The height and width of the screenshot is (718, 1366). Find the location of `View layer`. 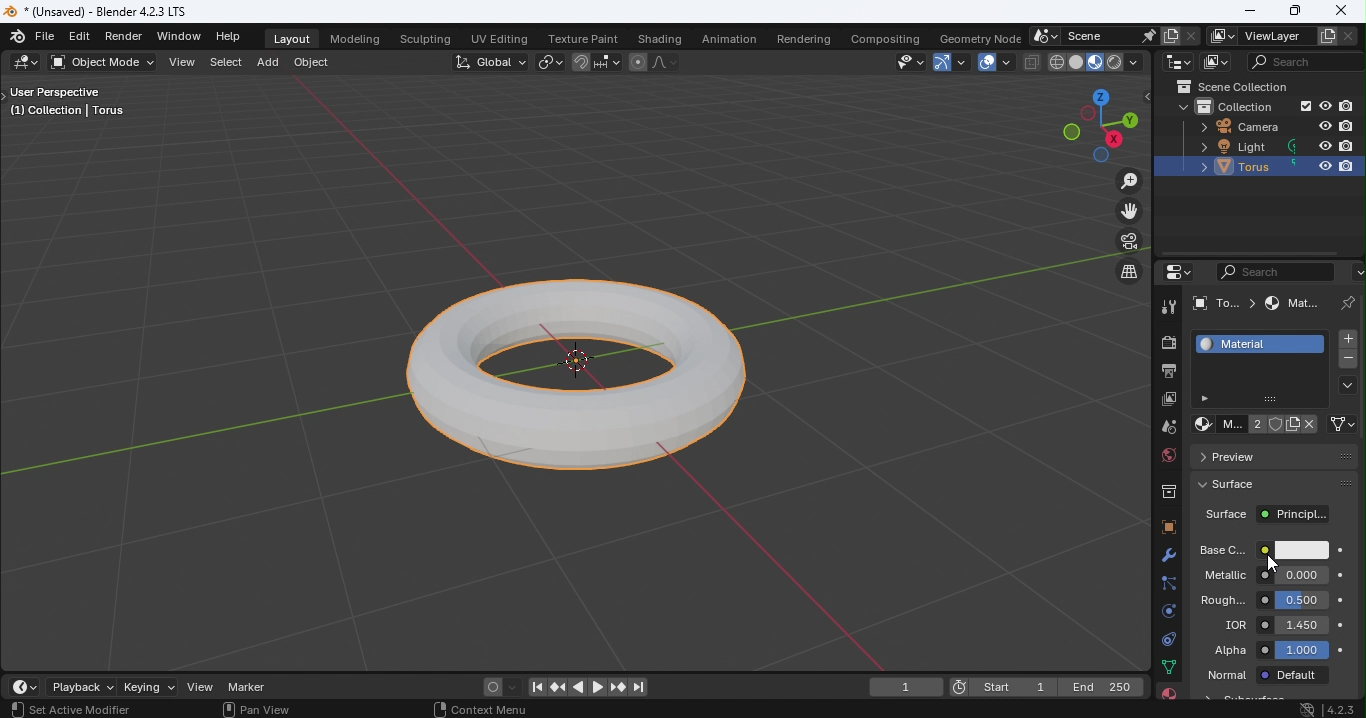

View layer is located at coordinates (1271, 35).